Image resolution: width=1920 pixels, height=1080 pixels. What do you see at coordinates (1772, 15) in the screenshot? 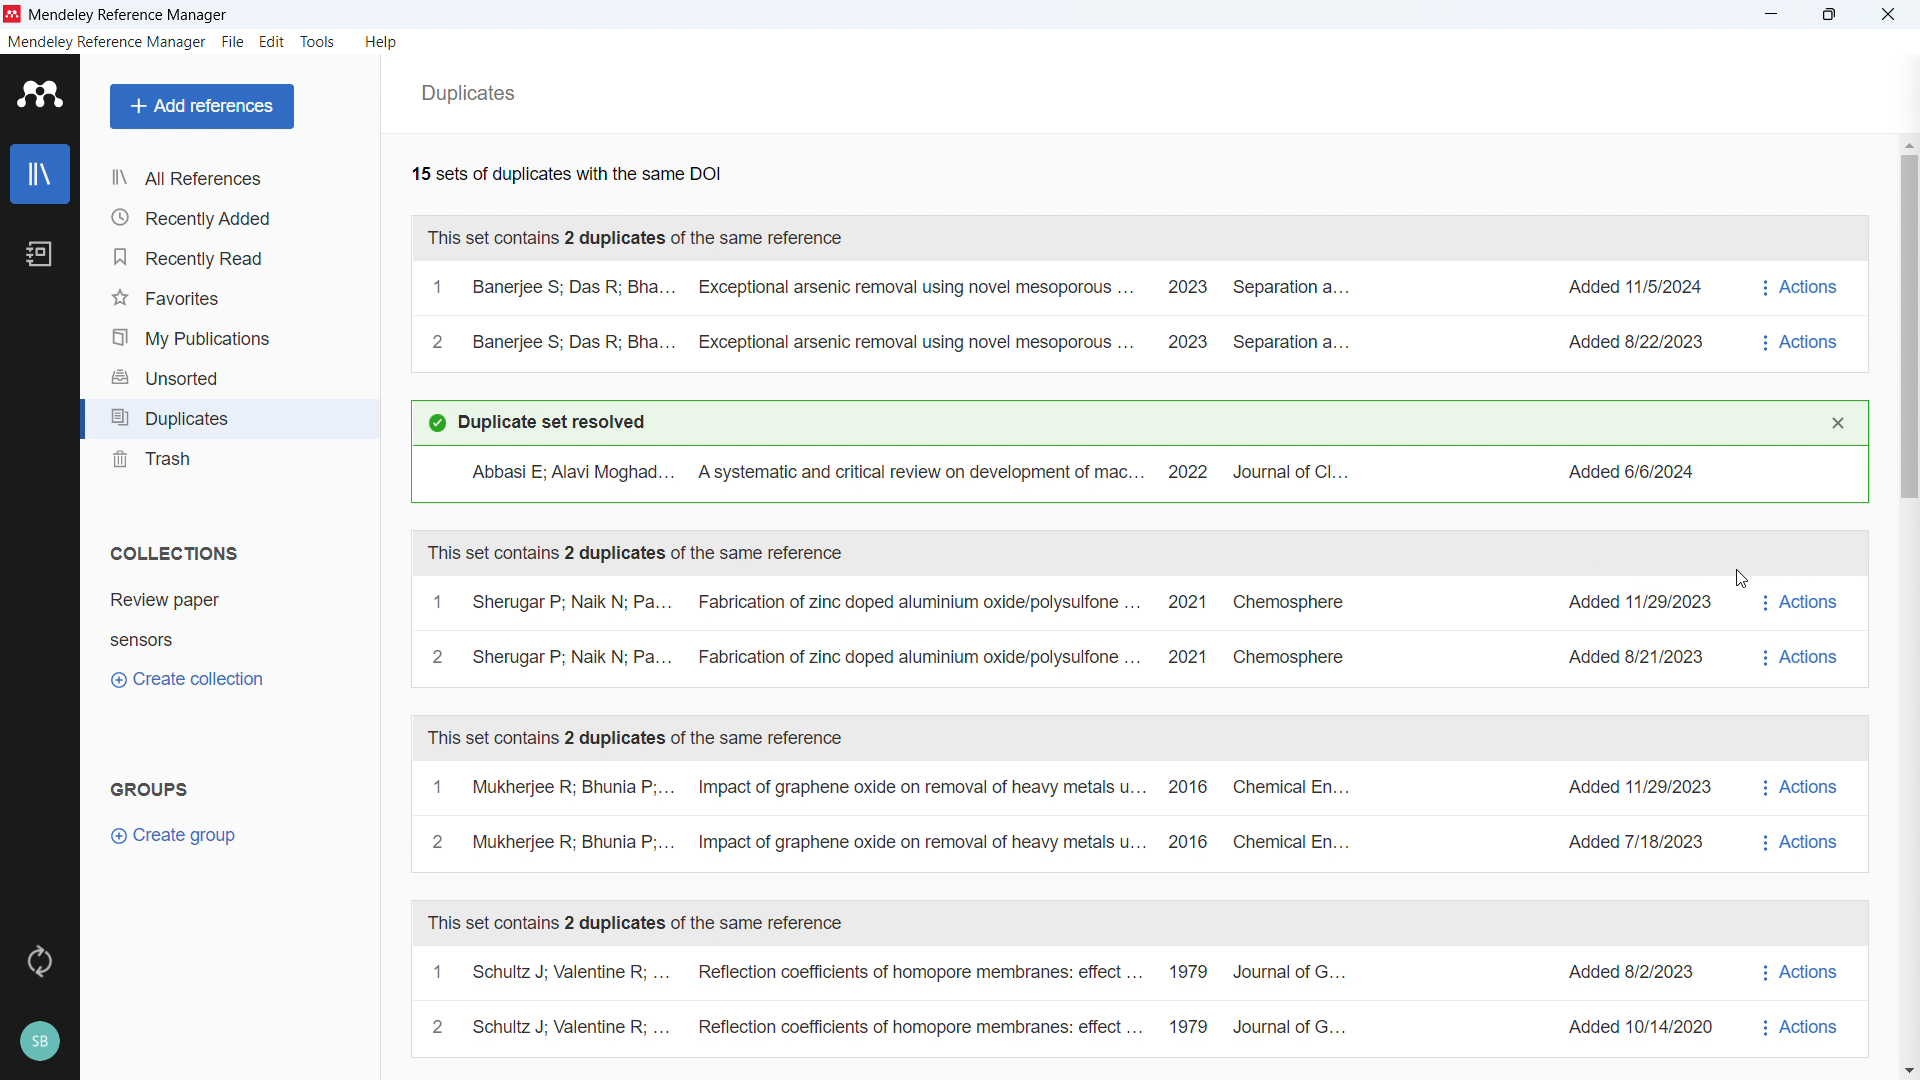
I see `minimise ` at bounding box center [1772, 15].